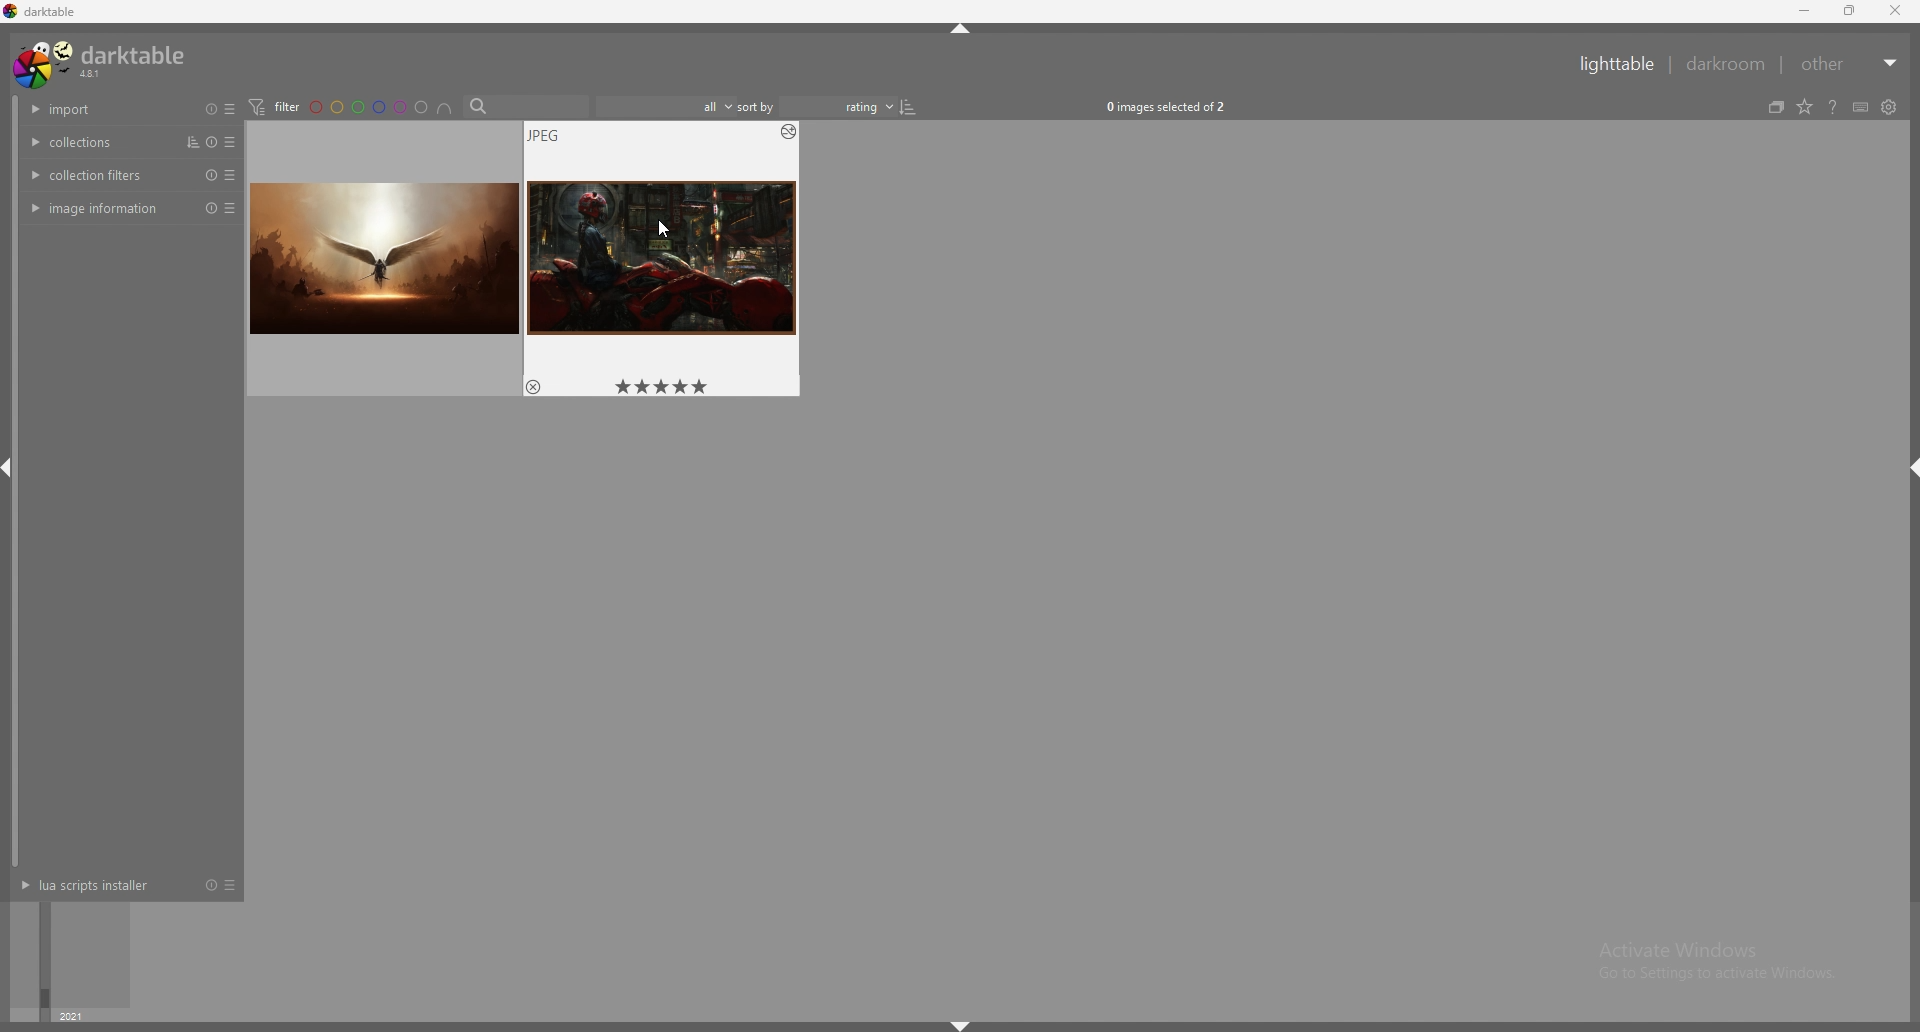 Image resolution: width=1920 pixels, height=1032 pixels. Describe the element at coordinates (1804, 11) in the screenshot. I see `minimize` at that location.